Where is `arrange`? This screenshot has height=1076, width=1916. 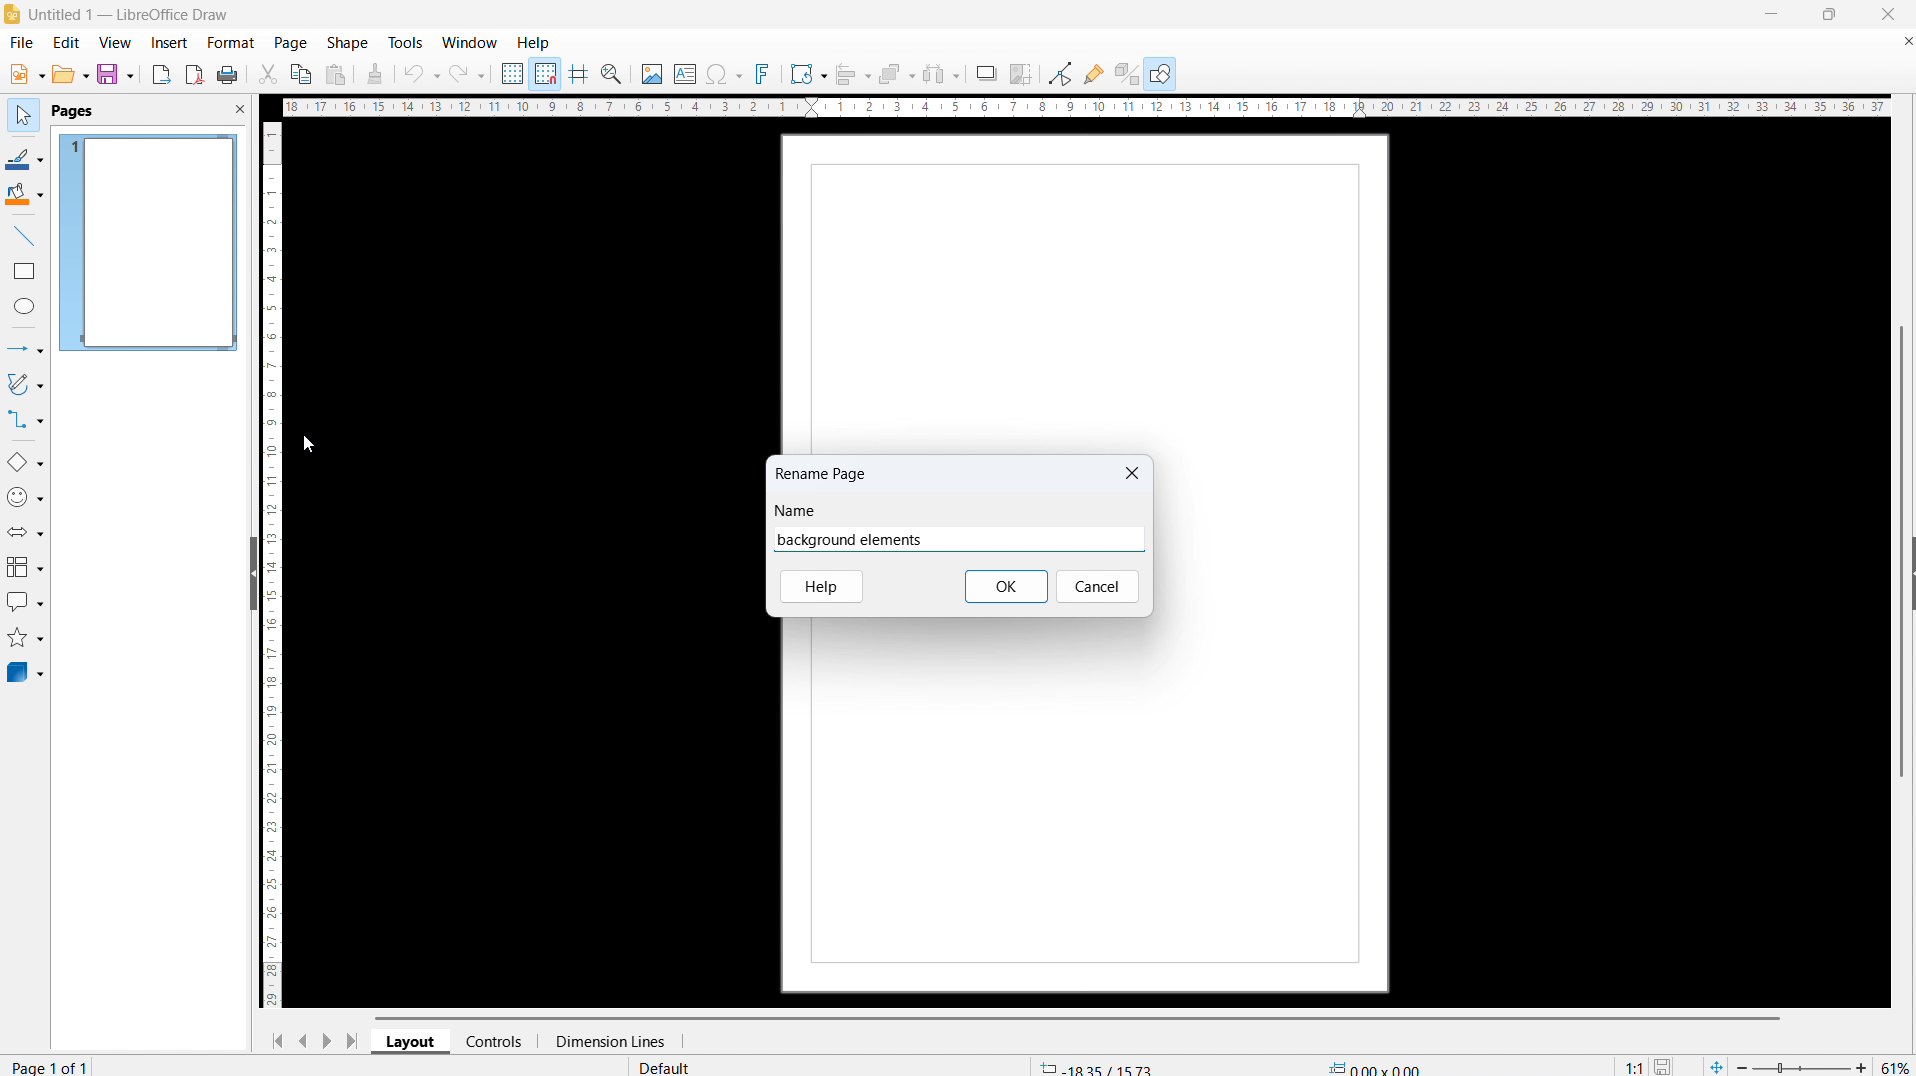
arrange is located at coordinates (895, 74).